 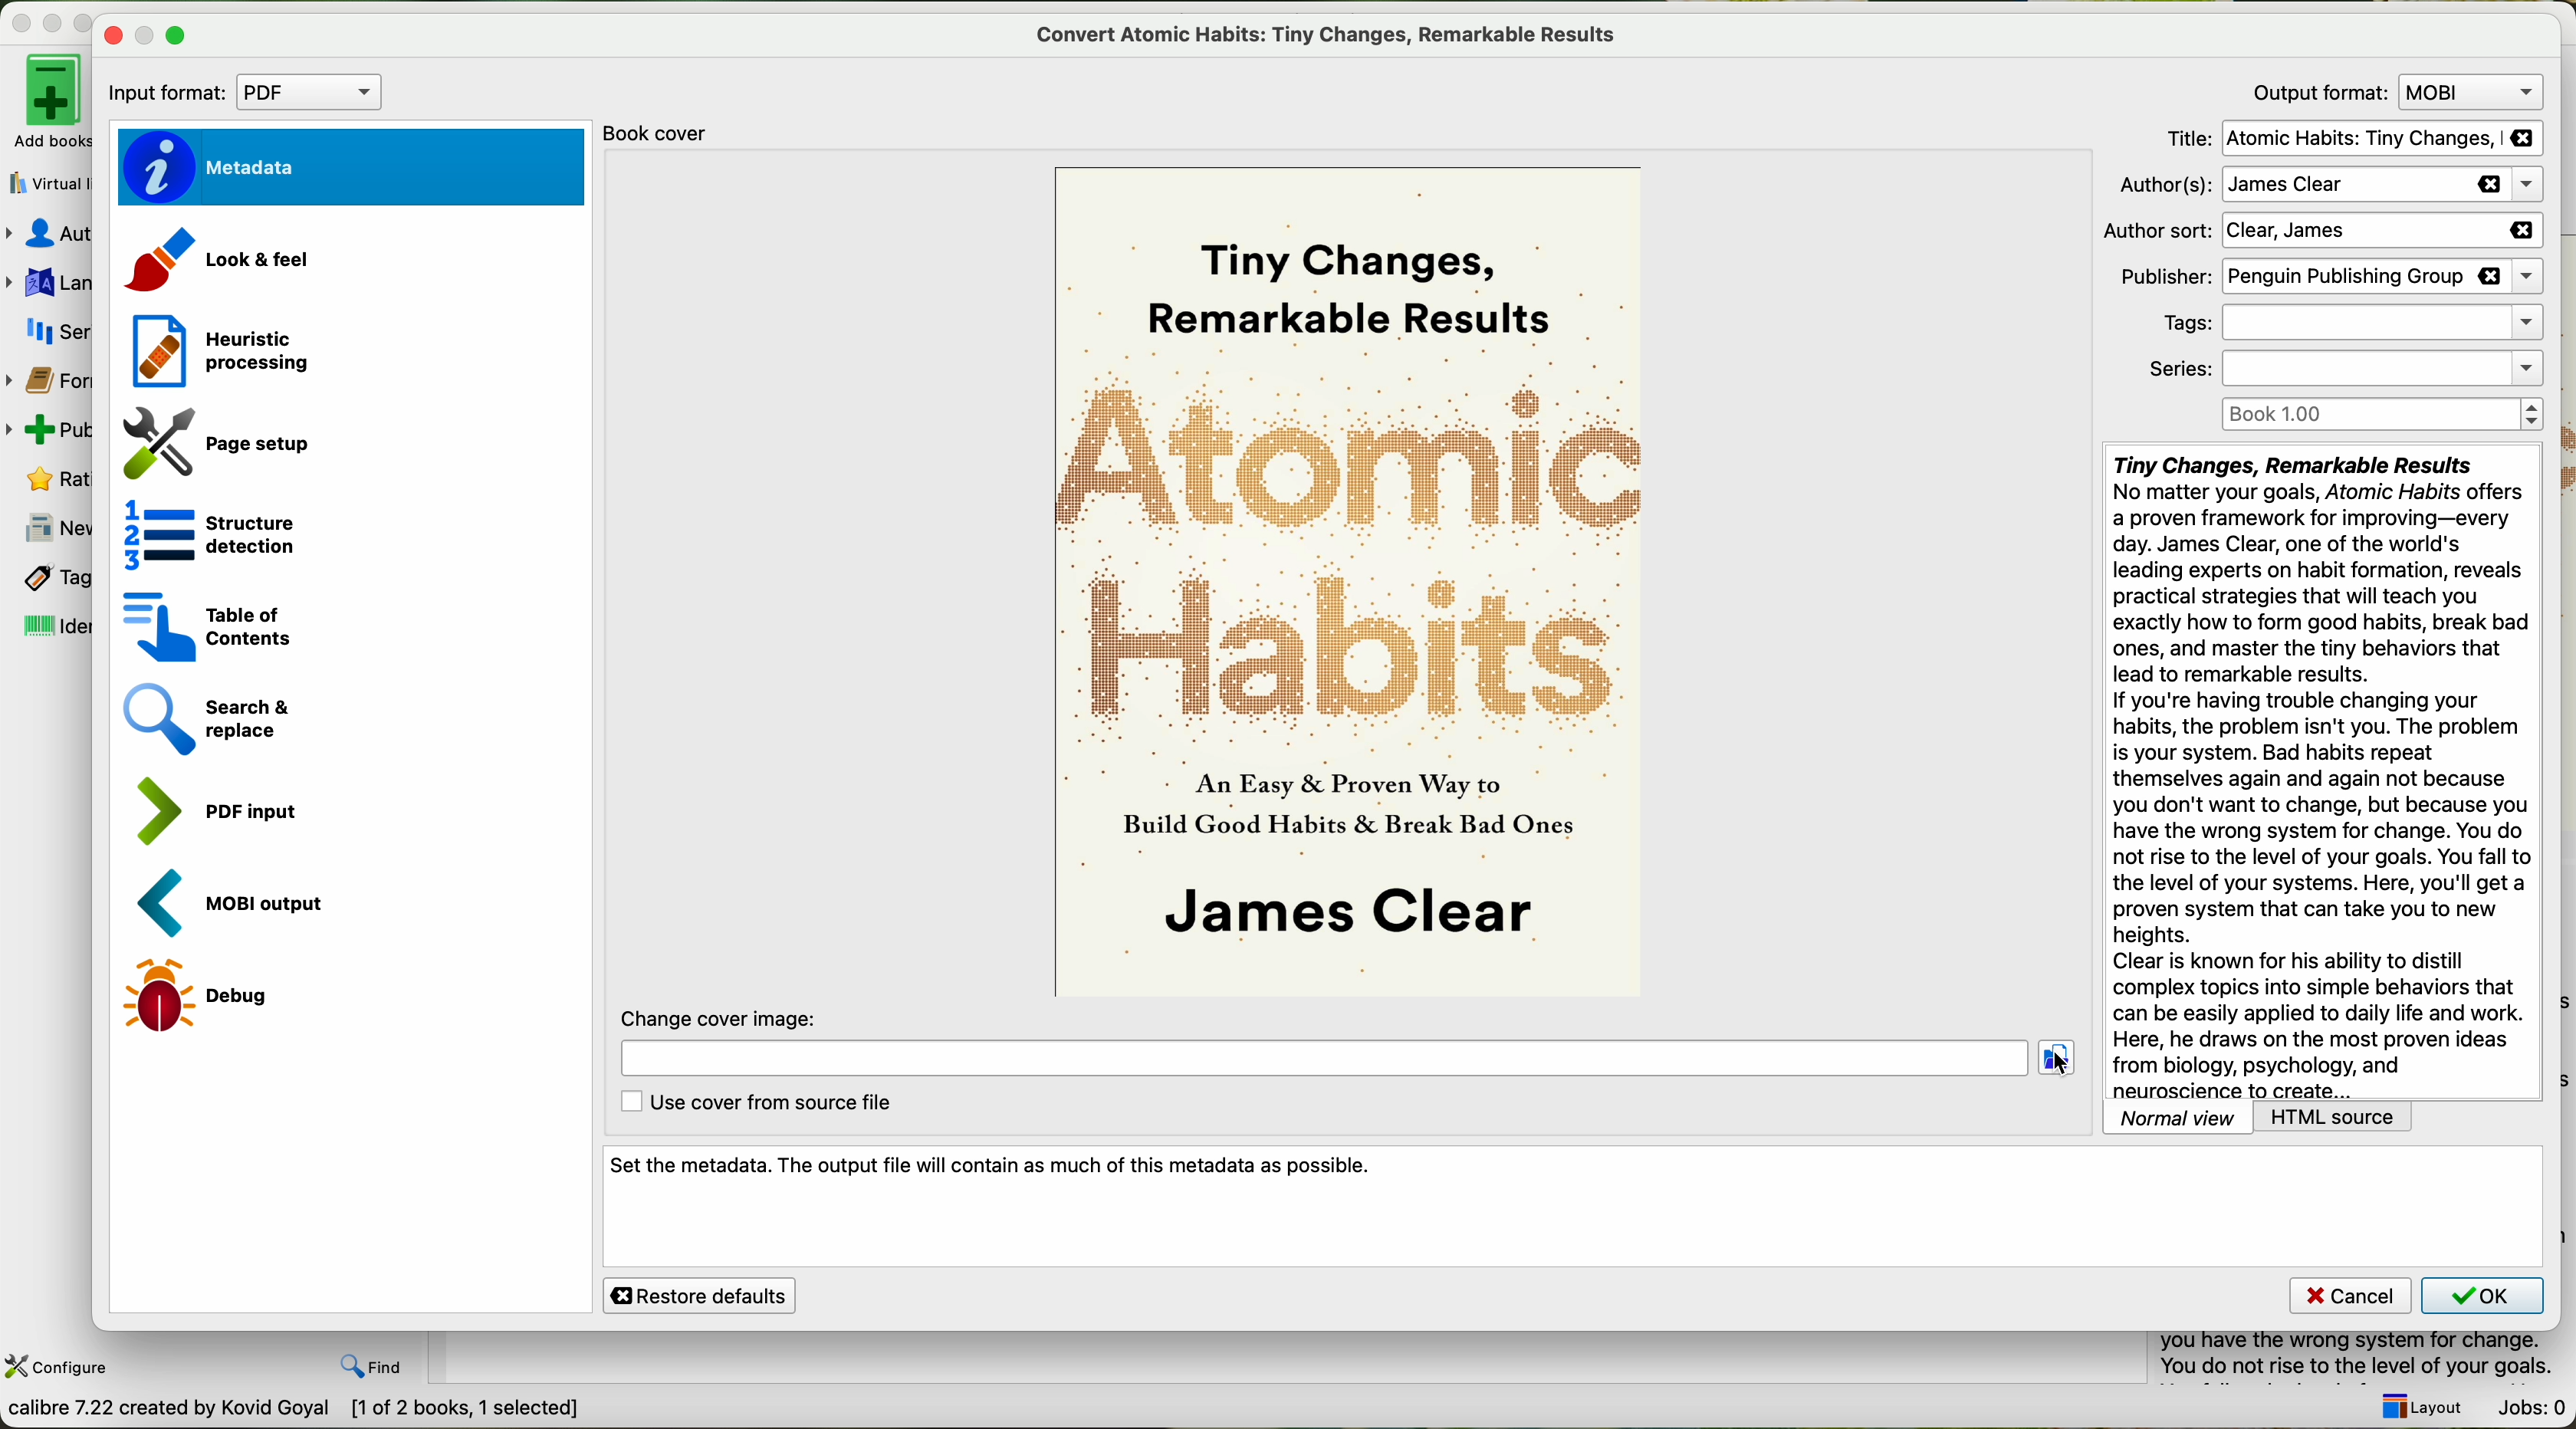 What do you see at coordinates (48, 233) in the screenshot?
I see `authors` at bounding box center [48, 233].